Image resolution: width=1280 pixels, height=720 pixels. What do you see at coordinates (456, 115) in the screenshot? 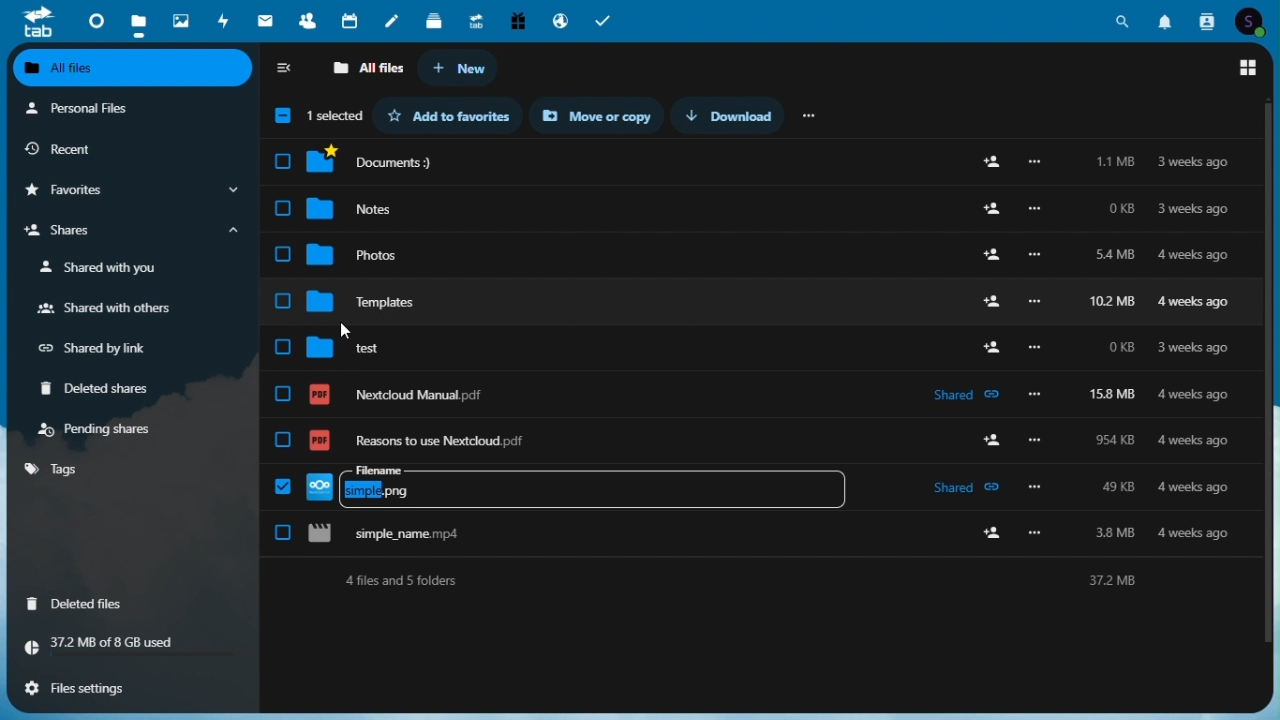
I see `Add to favourites` at bounding box center [456, 115].